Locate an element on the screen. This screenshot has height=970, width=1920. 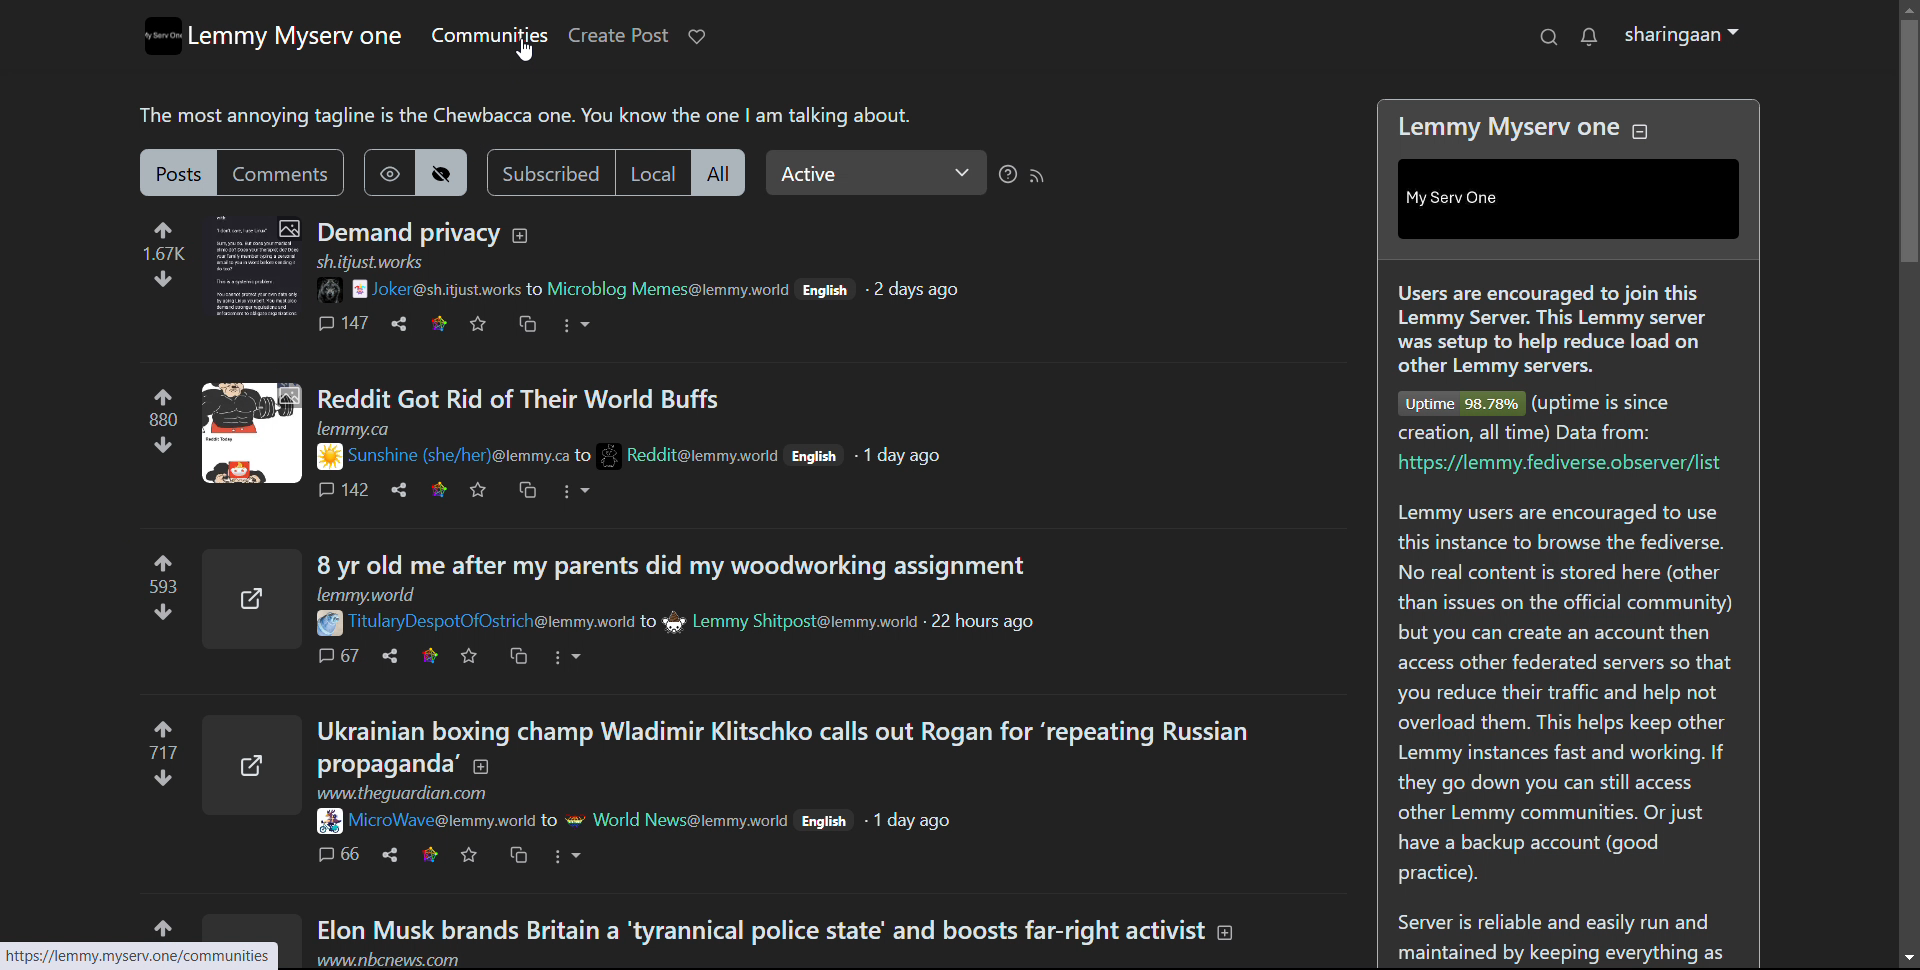
cross post is located at coordinates (527, 325).